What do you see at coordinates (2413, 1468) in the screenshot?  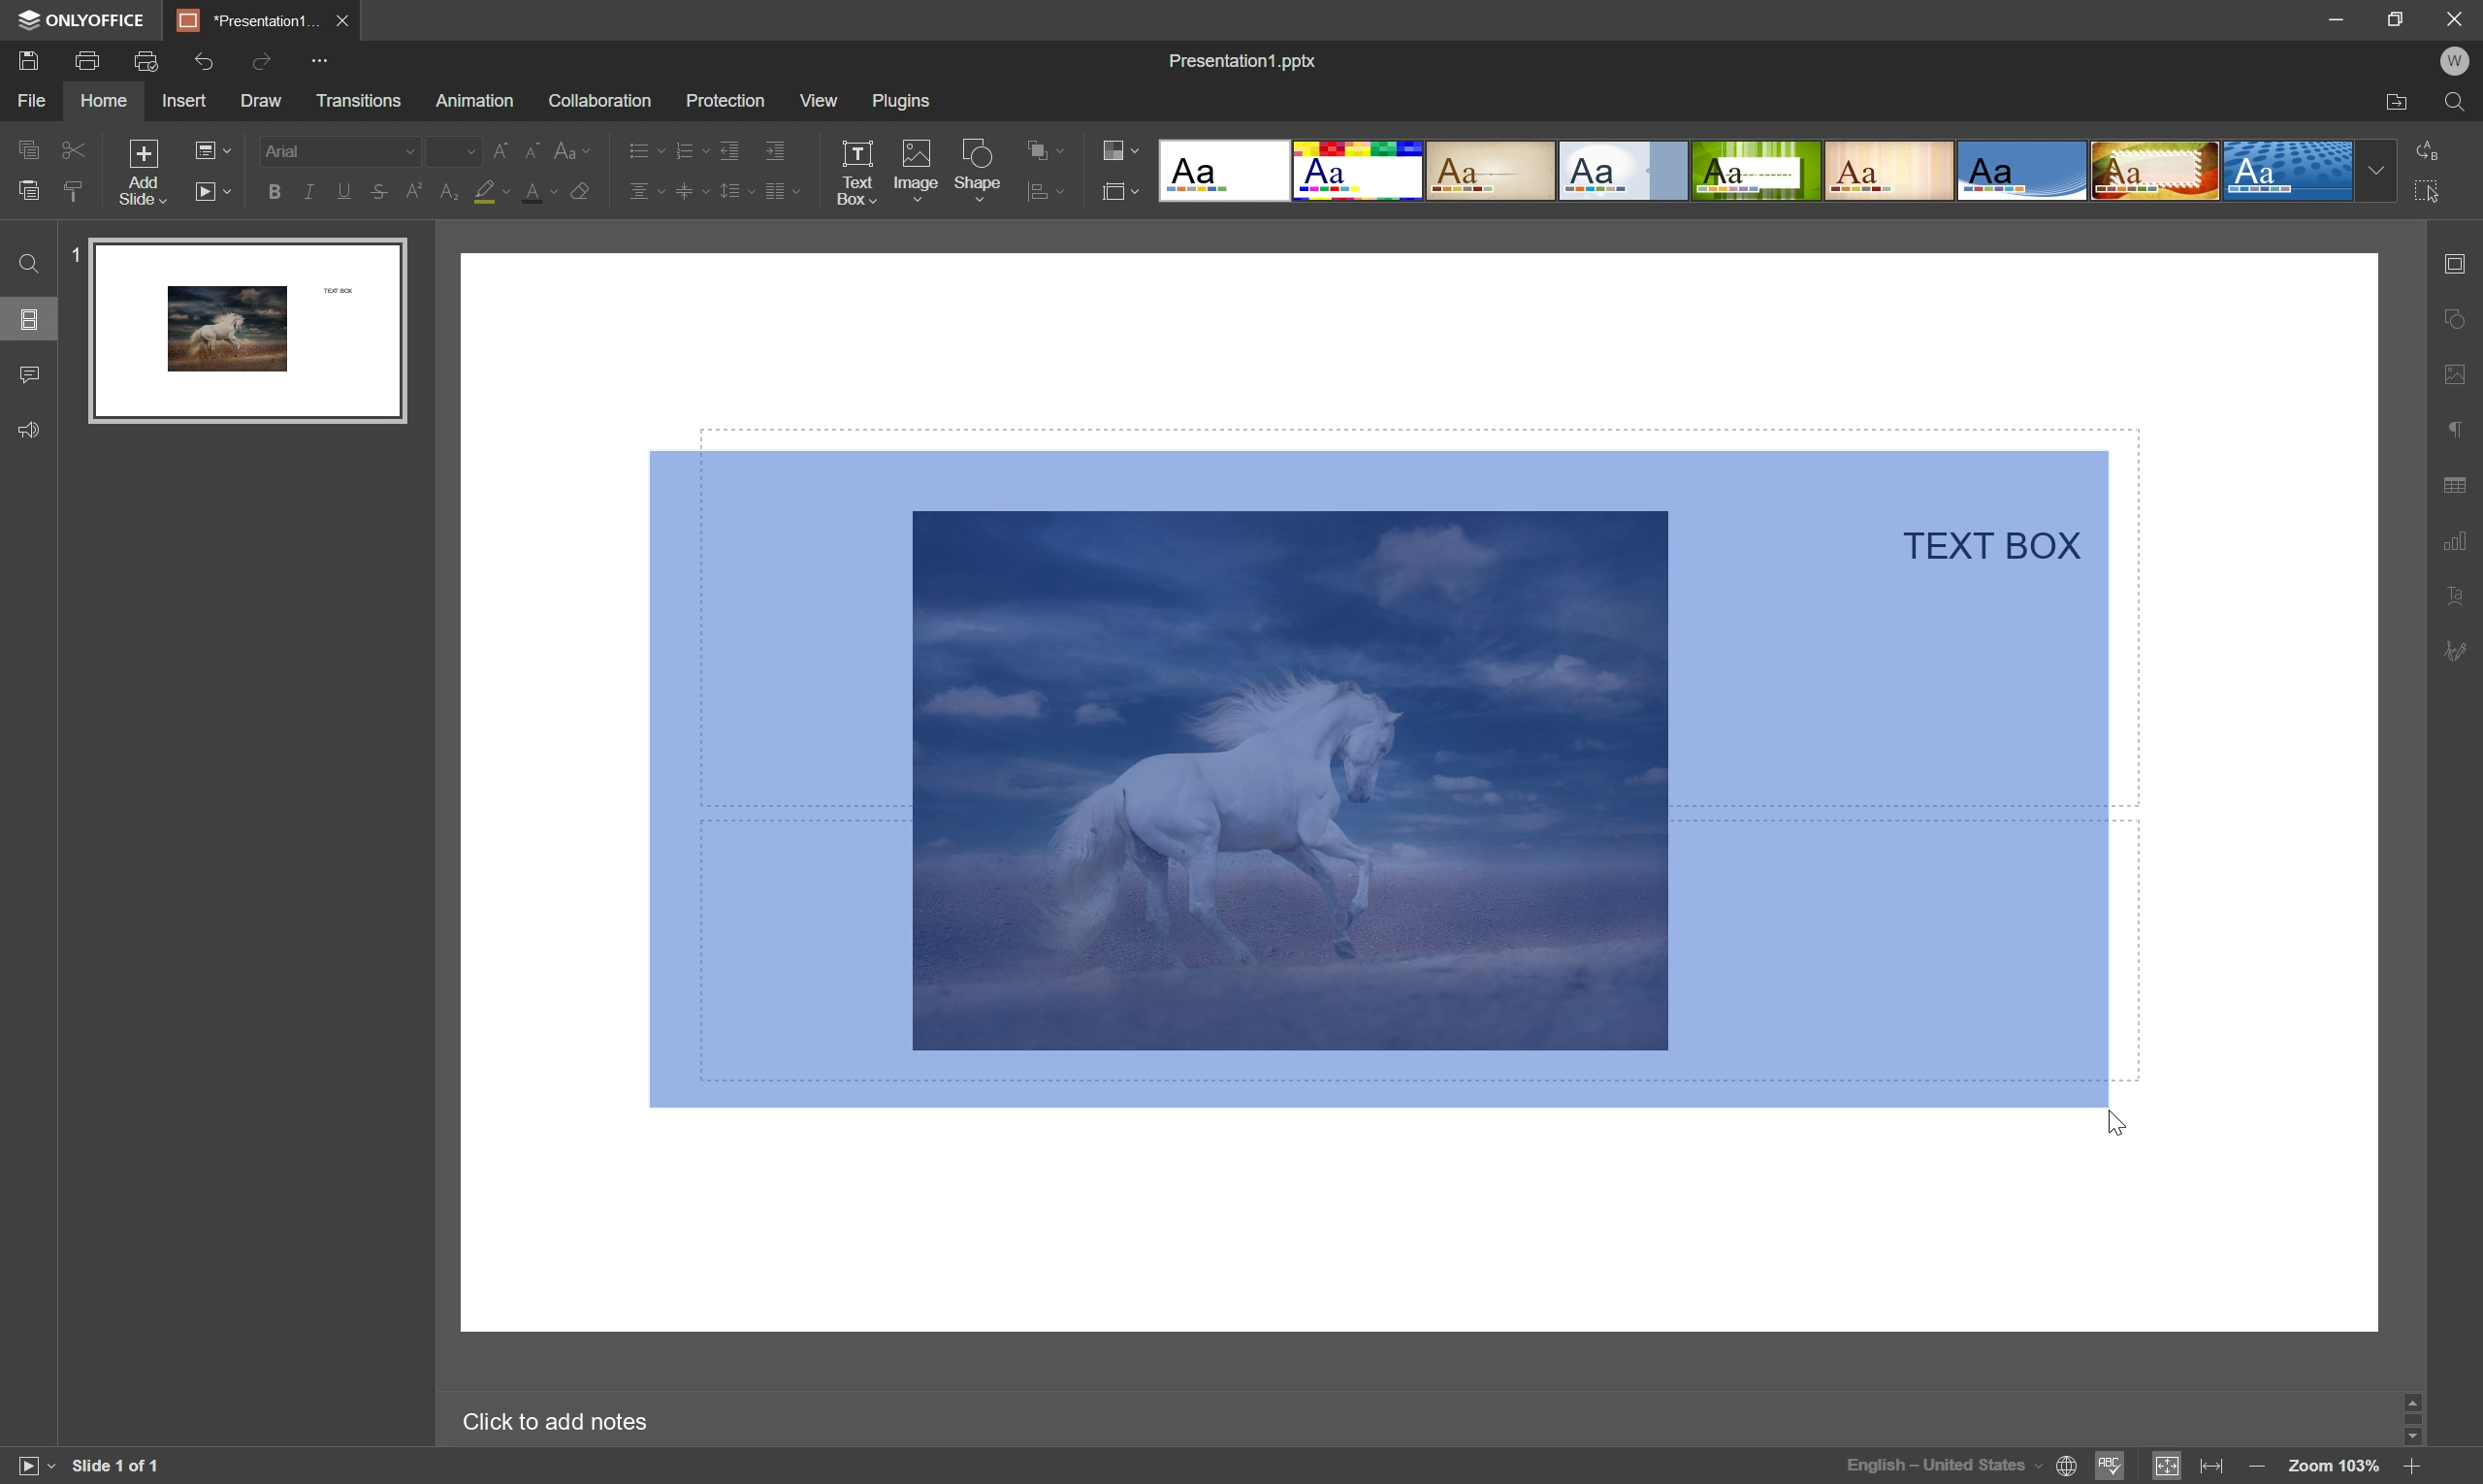 I see `zoom in` at bounding box center [2413, 1468].